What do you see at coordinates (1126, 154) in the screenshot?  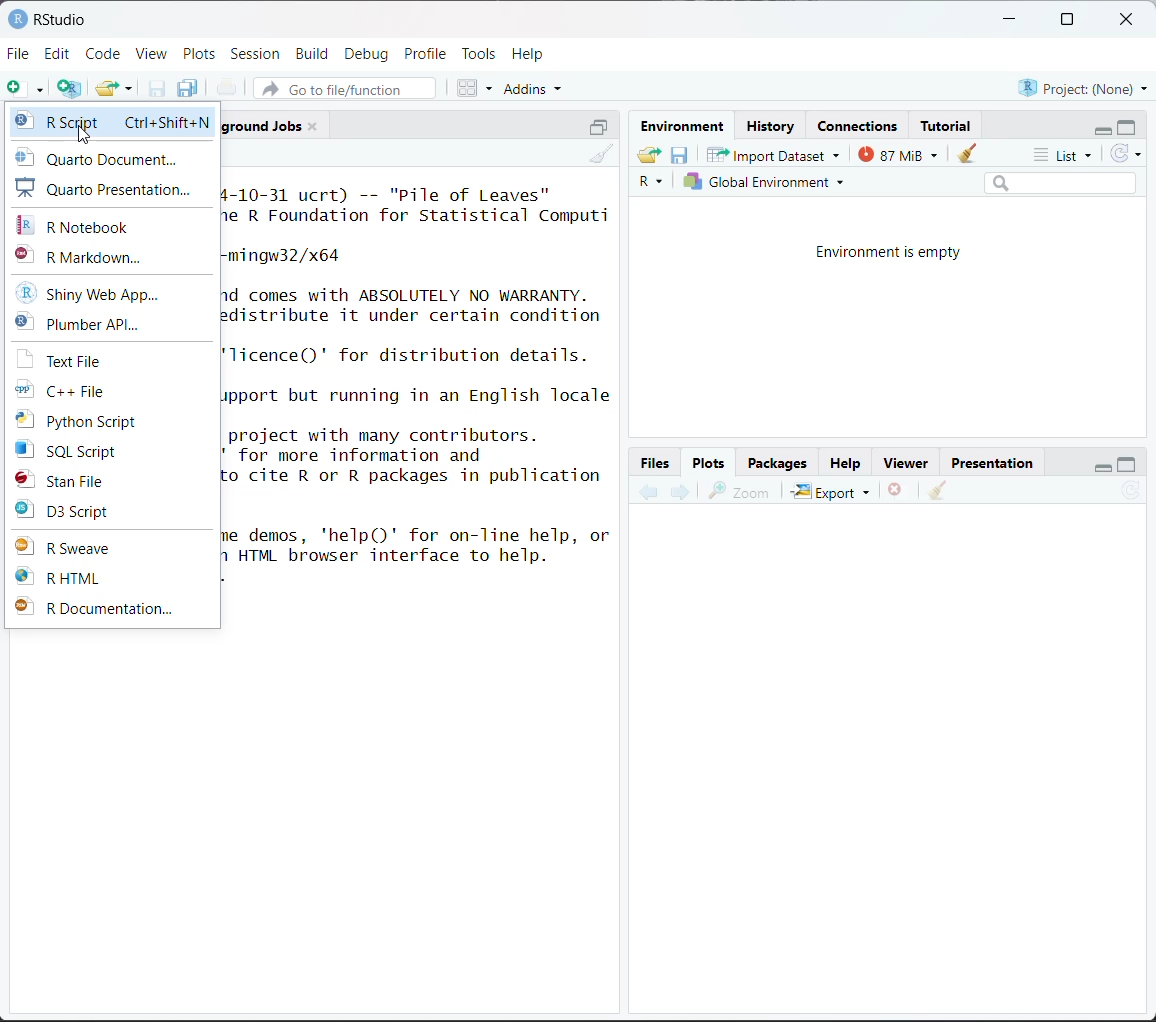 I see `refresh the list` at bounding box center [1126, 154].